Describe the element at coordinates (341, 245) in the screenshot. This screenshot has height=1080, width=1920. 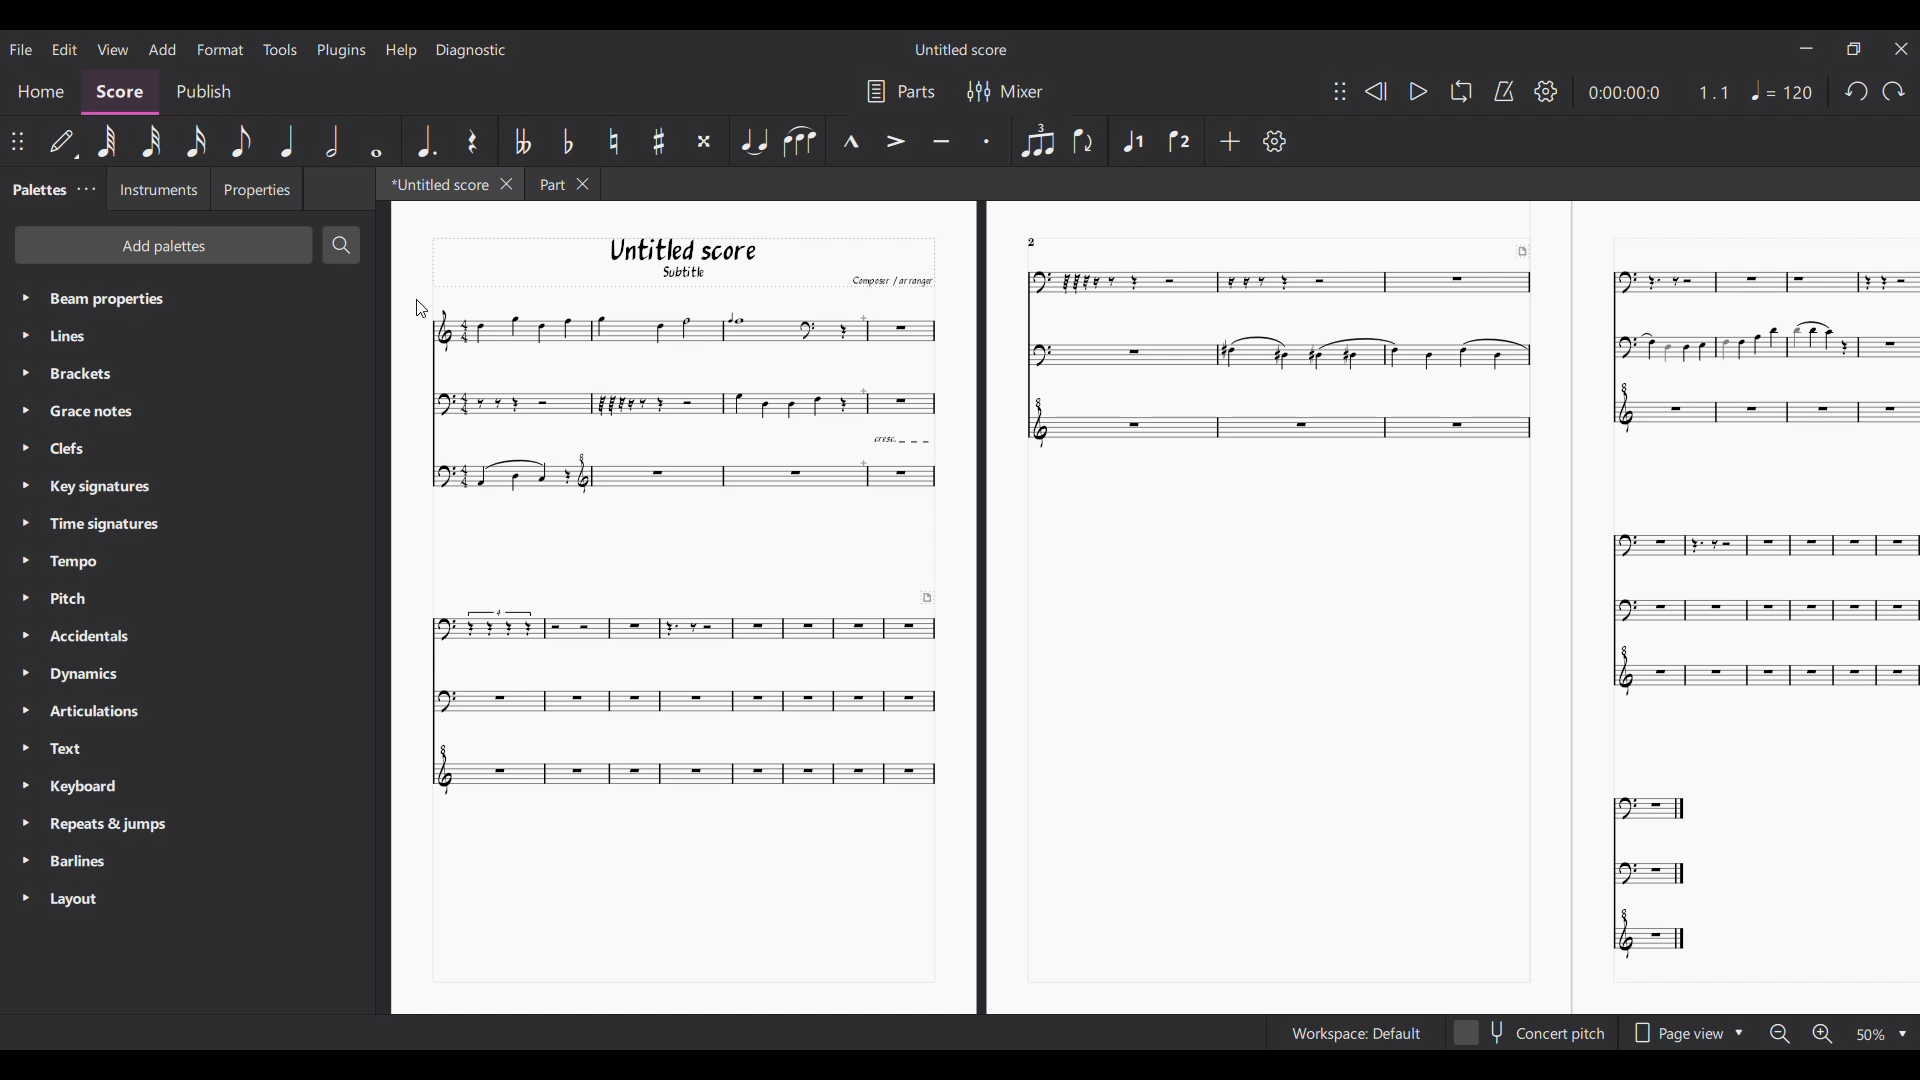
I see `Search` at that location.